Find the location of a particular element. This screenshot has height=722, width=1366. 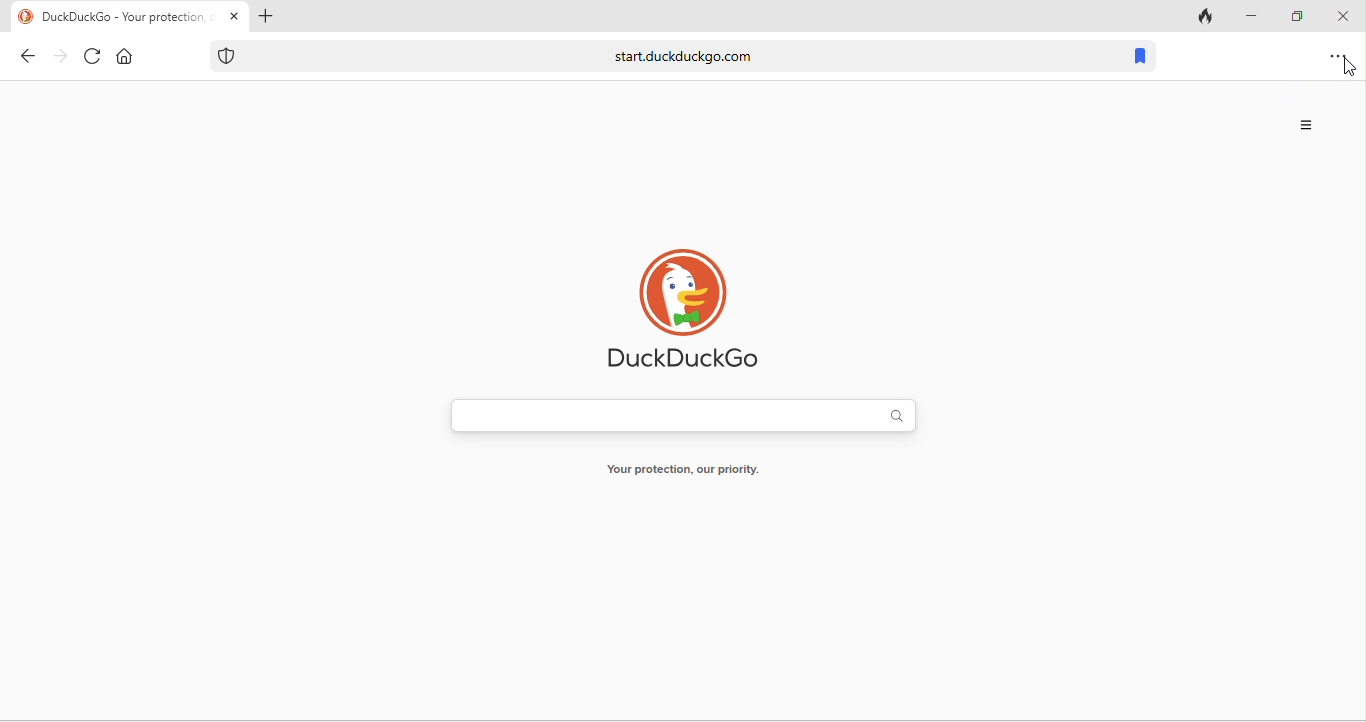

DuckDuckGo - Your protection our priority is located at coordinates (123, 17).